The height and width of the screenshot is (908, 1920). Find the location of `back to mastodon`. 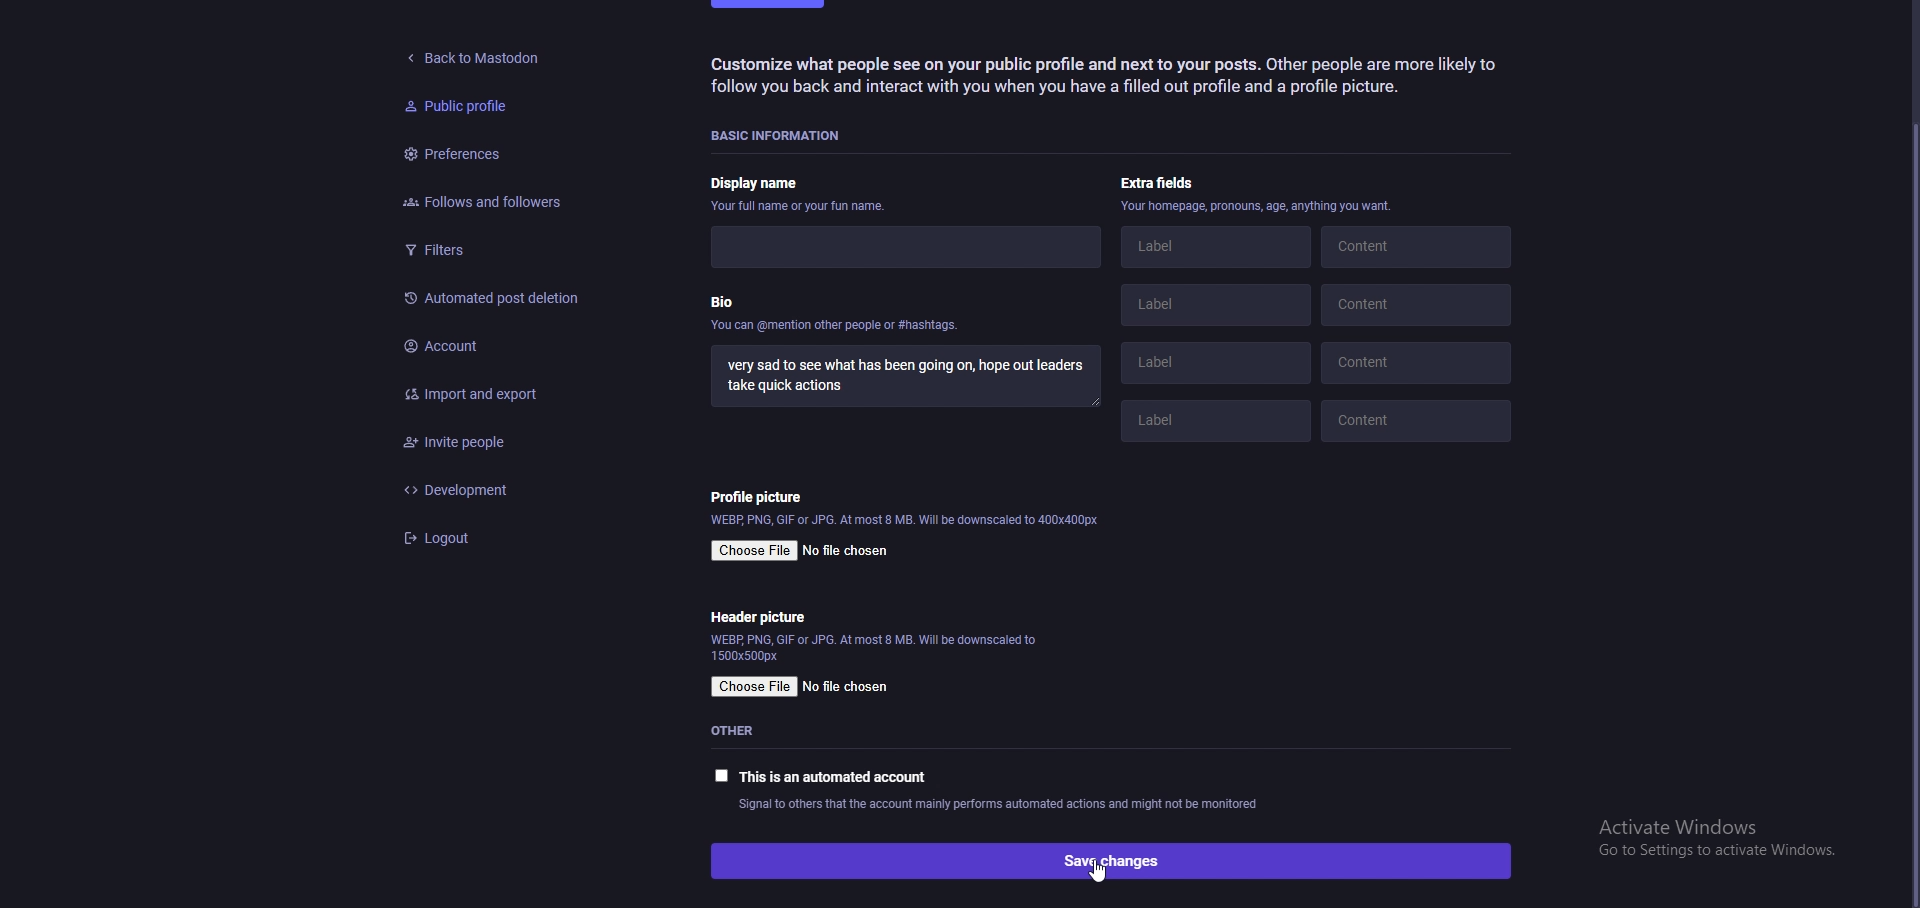

back to mastodon is located at coordinates (478, 53).